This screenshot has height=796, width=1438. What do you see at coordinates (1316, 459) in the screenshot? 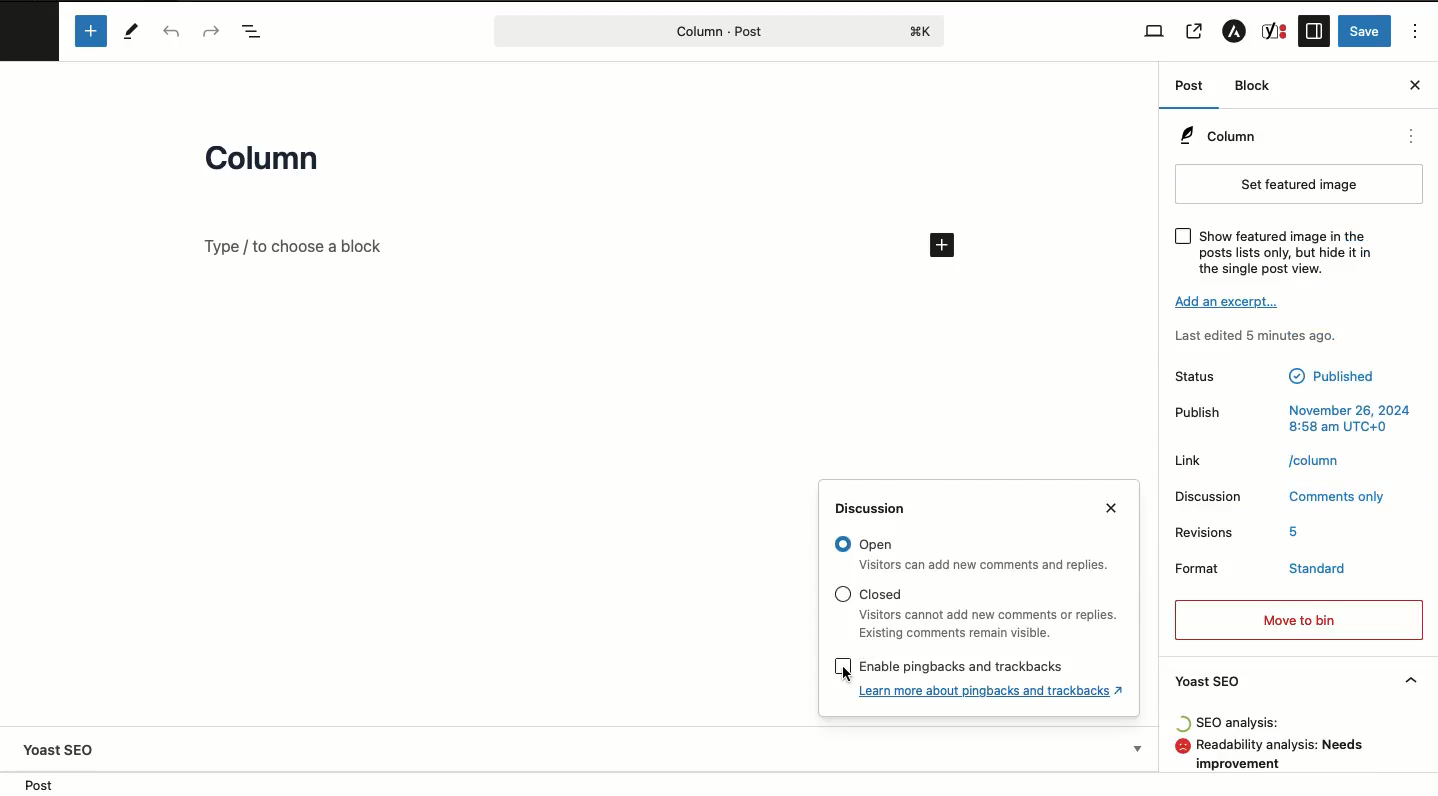
I see `text` at bounding box center [1316, 459].